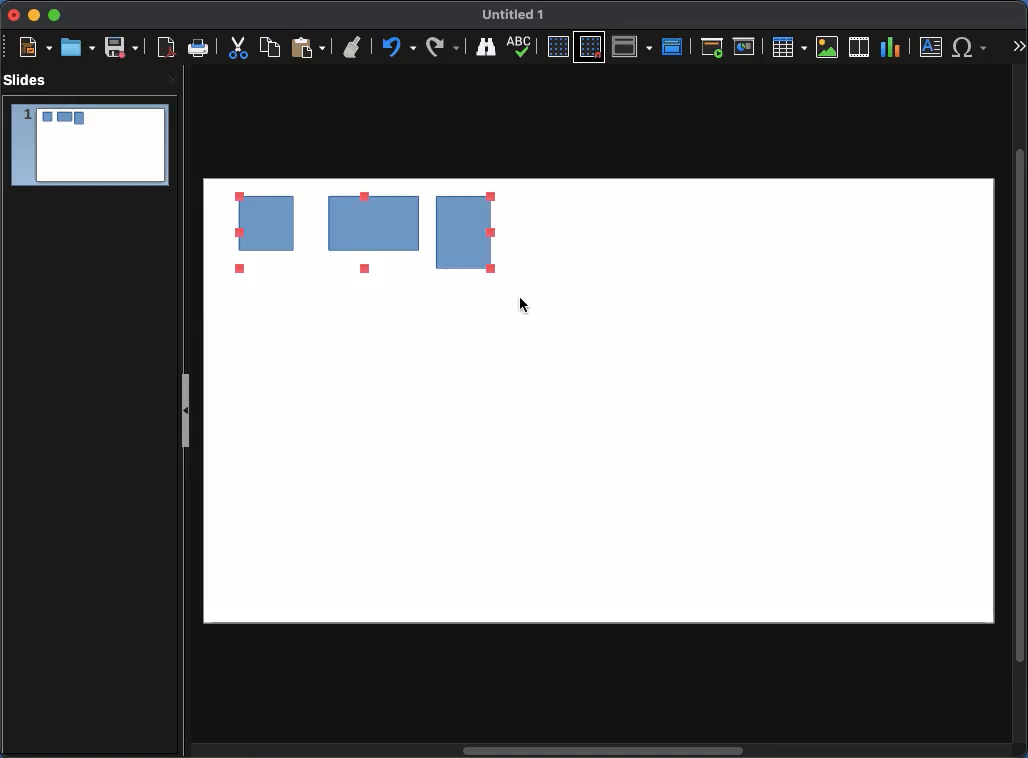  I want to click on Audio or video, so click(860, 47).